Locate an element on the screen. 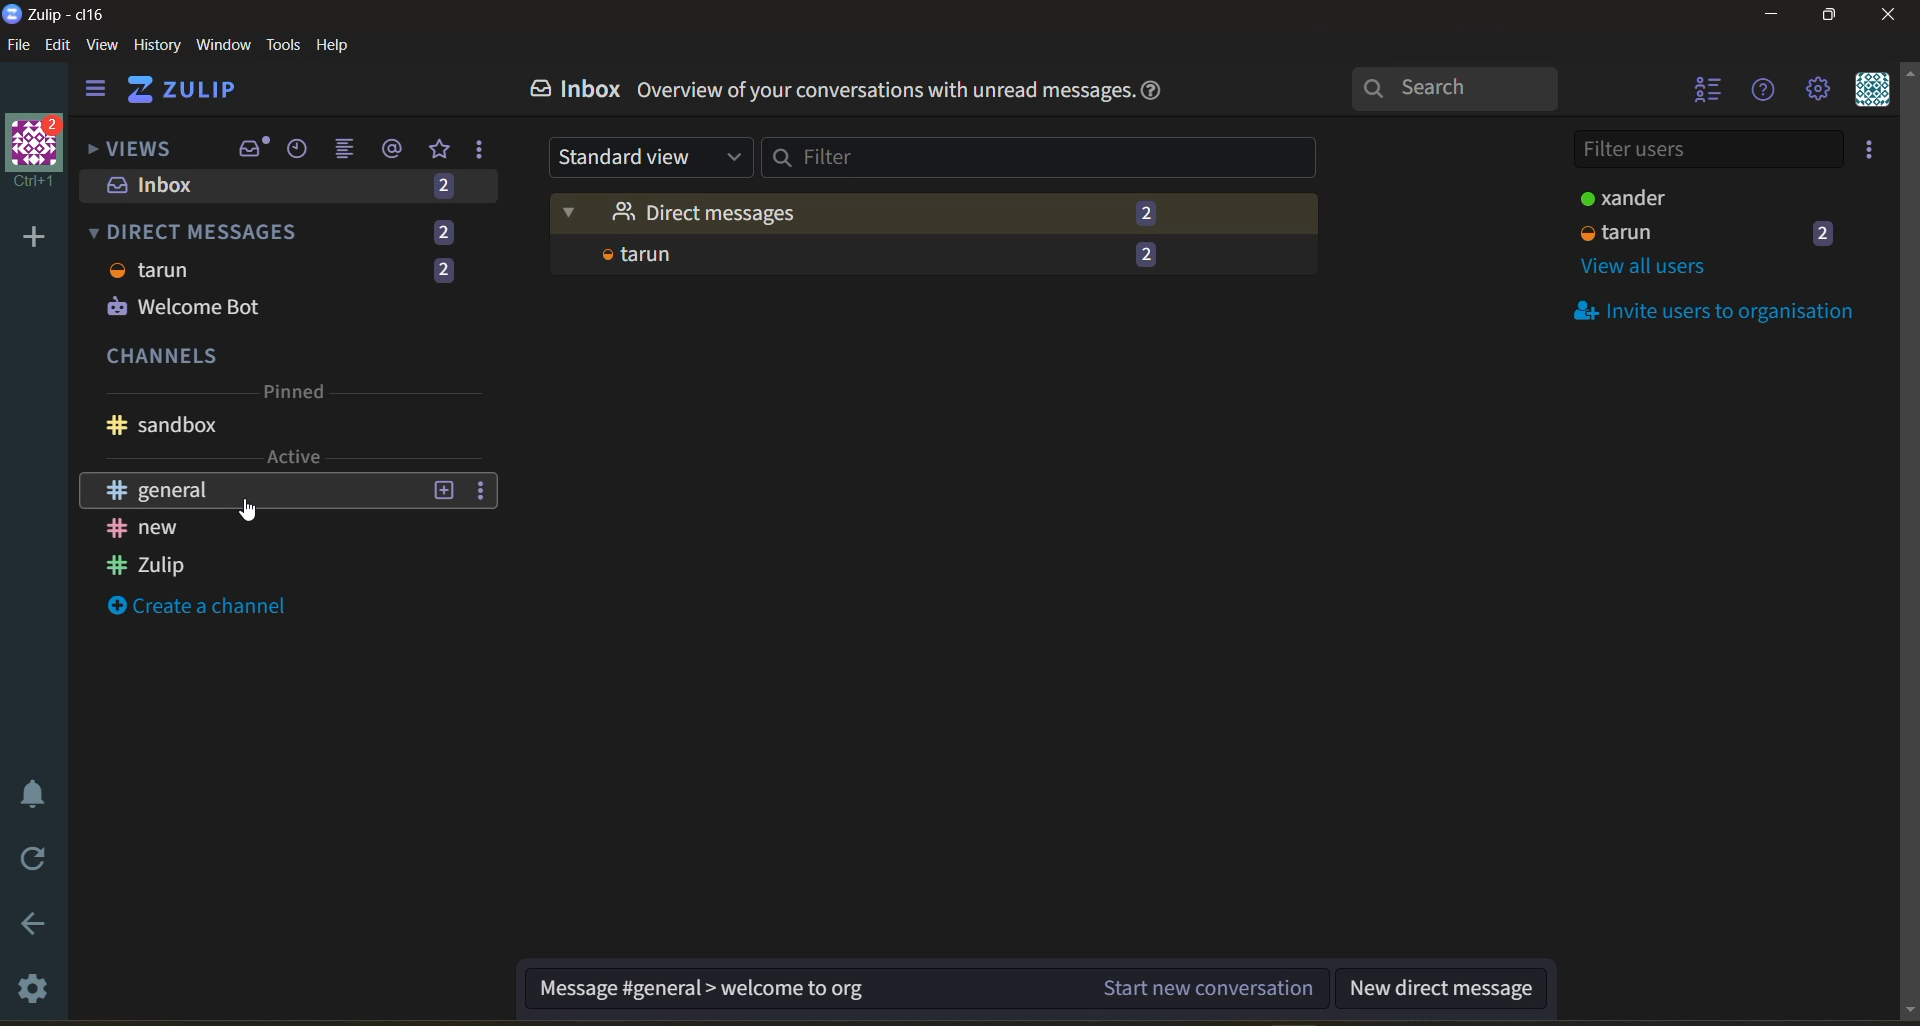 The width and height of the screenshot is (1920, 1026). unread messages is located at coordinates (931, 213).